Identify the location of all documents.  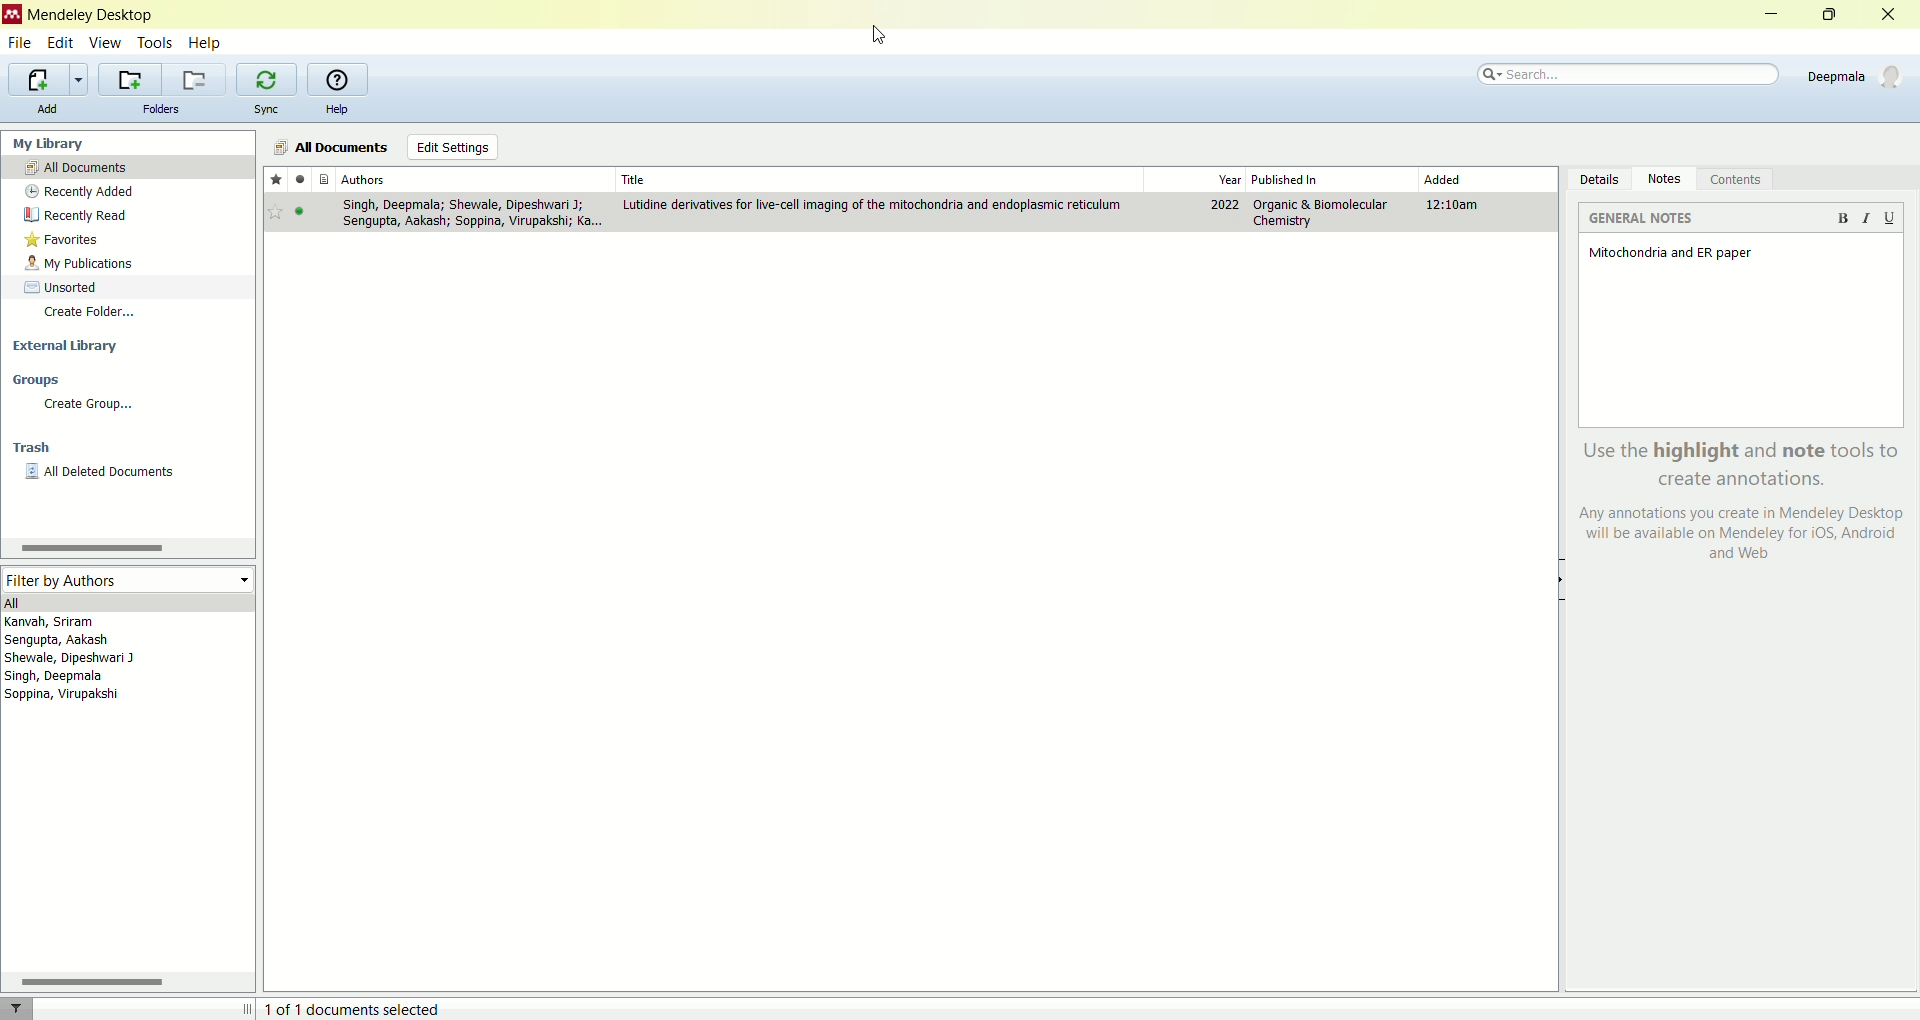
(127, 166).